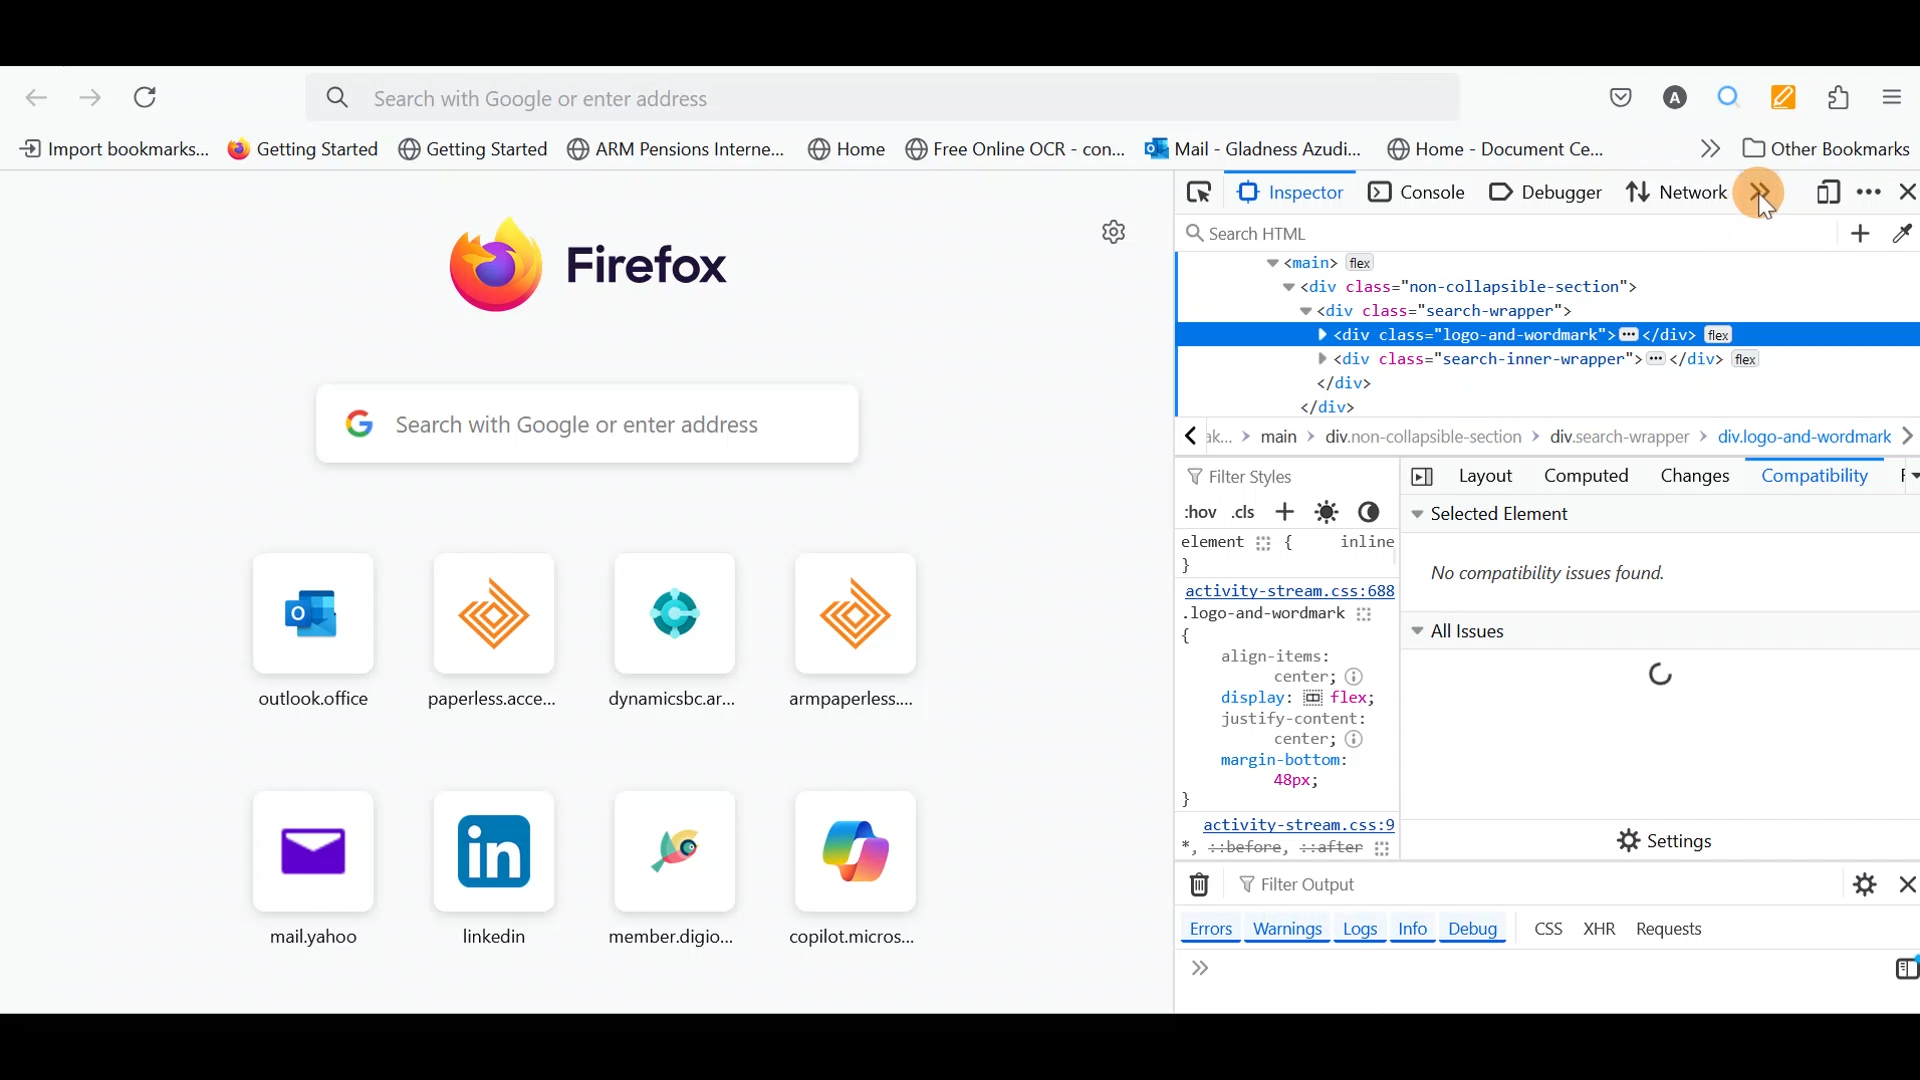 The image size is (1920, 1080). What do you see at coordinates (1330, 512) in the screenshot?
I see `Toggle light color scheme simulation for the page` at bounding box center [1330, 512].